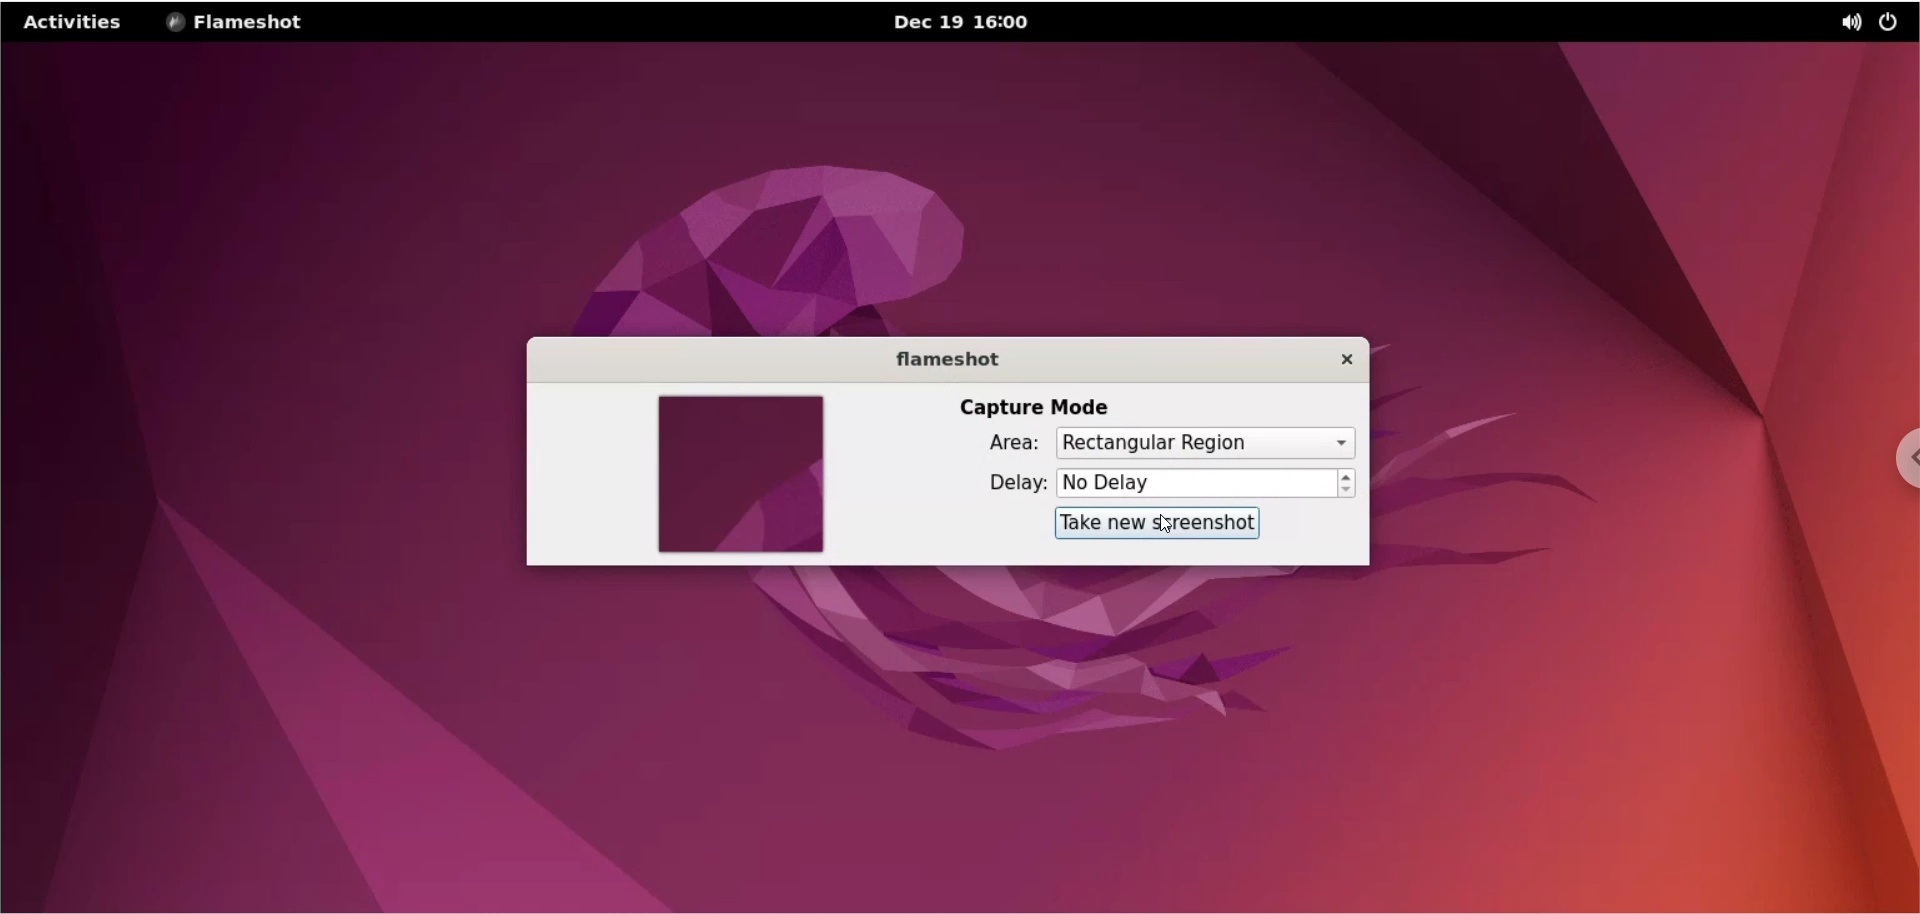  What do you see at coordinates (1346, 362) in the screenshot?
I see `close` at bounding box center [1346, 362].